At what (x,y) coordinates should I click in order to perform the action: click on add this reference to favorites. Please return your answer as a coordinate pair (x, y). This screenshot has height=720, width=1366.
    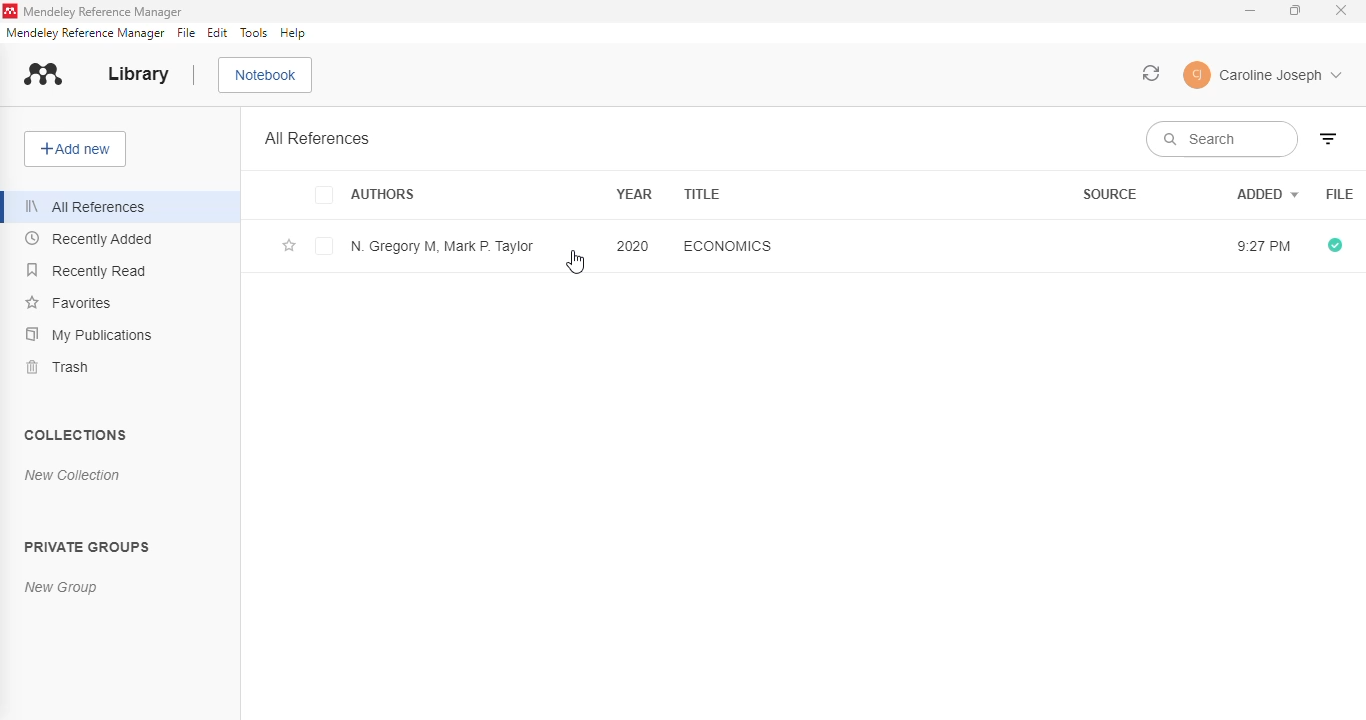
    Looking at the image, I should click on (289, 247).